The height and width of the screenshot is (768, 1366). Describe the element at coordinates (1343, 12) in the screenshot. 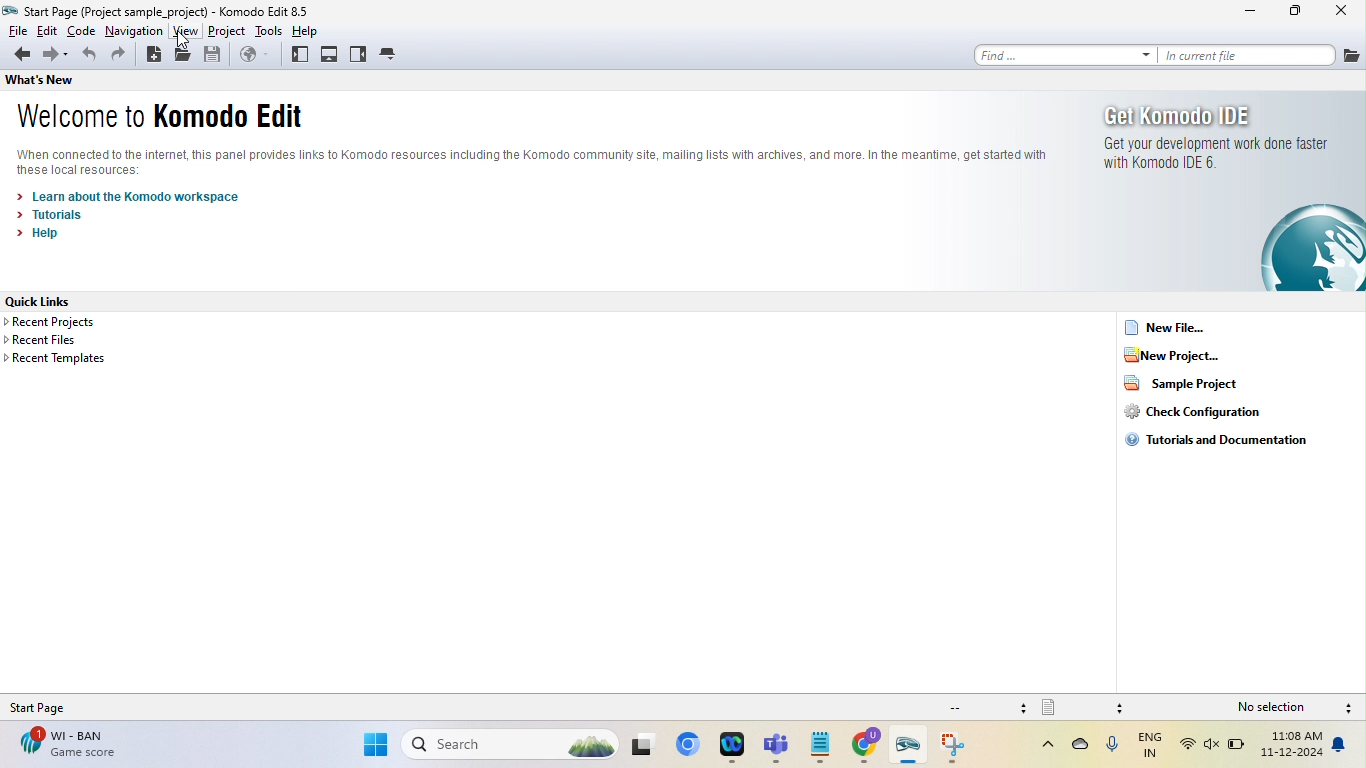

I see `close` at that location.